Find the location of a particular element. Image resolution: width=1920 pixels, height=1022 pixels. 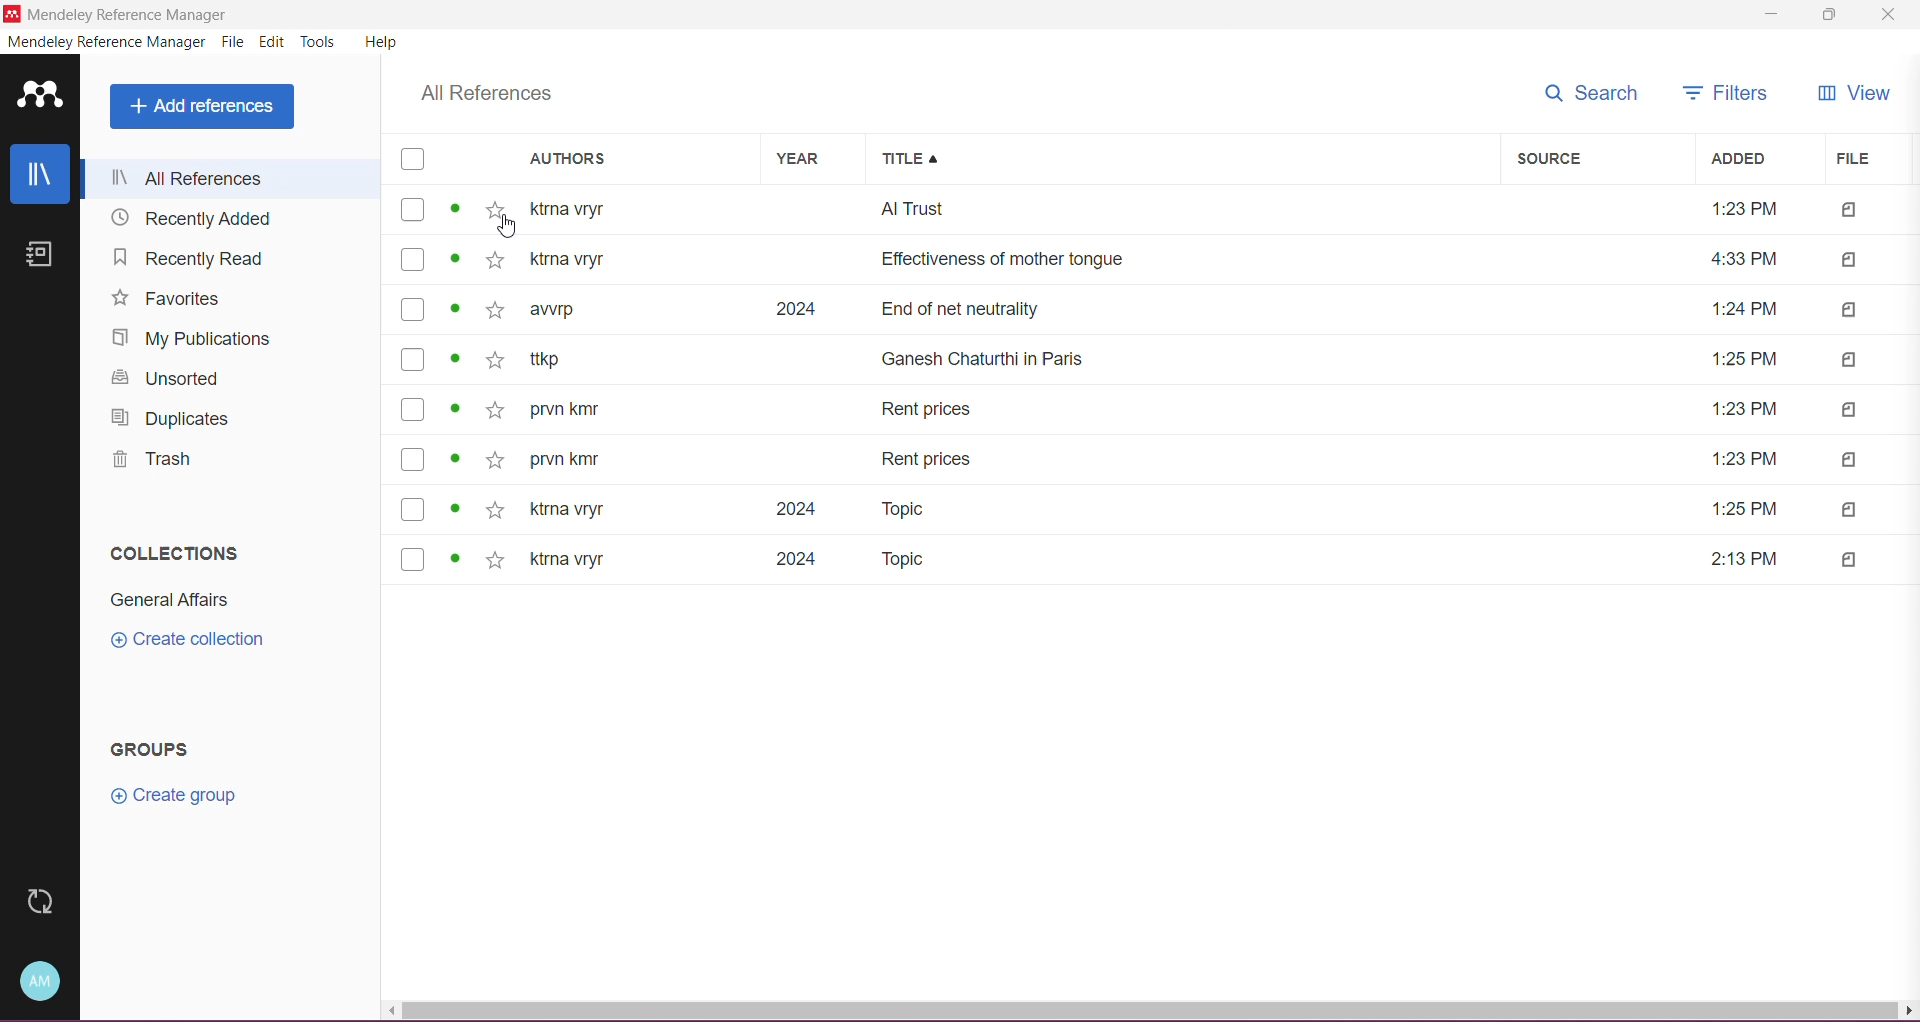

Collections is located at coordinates (174, 551).